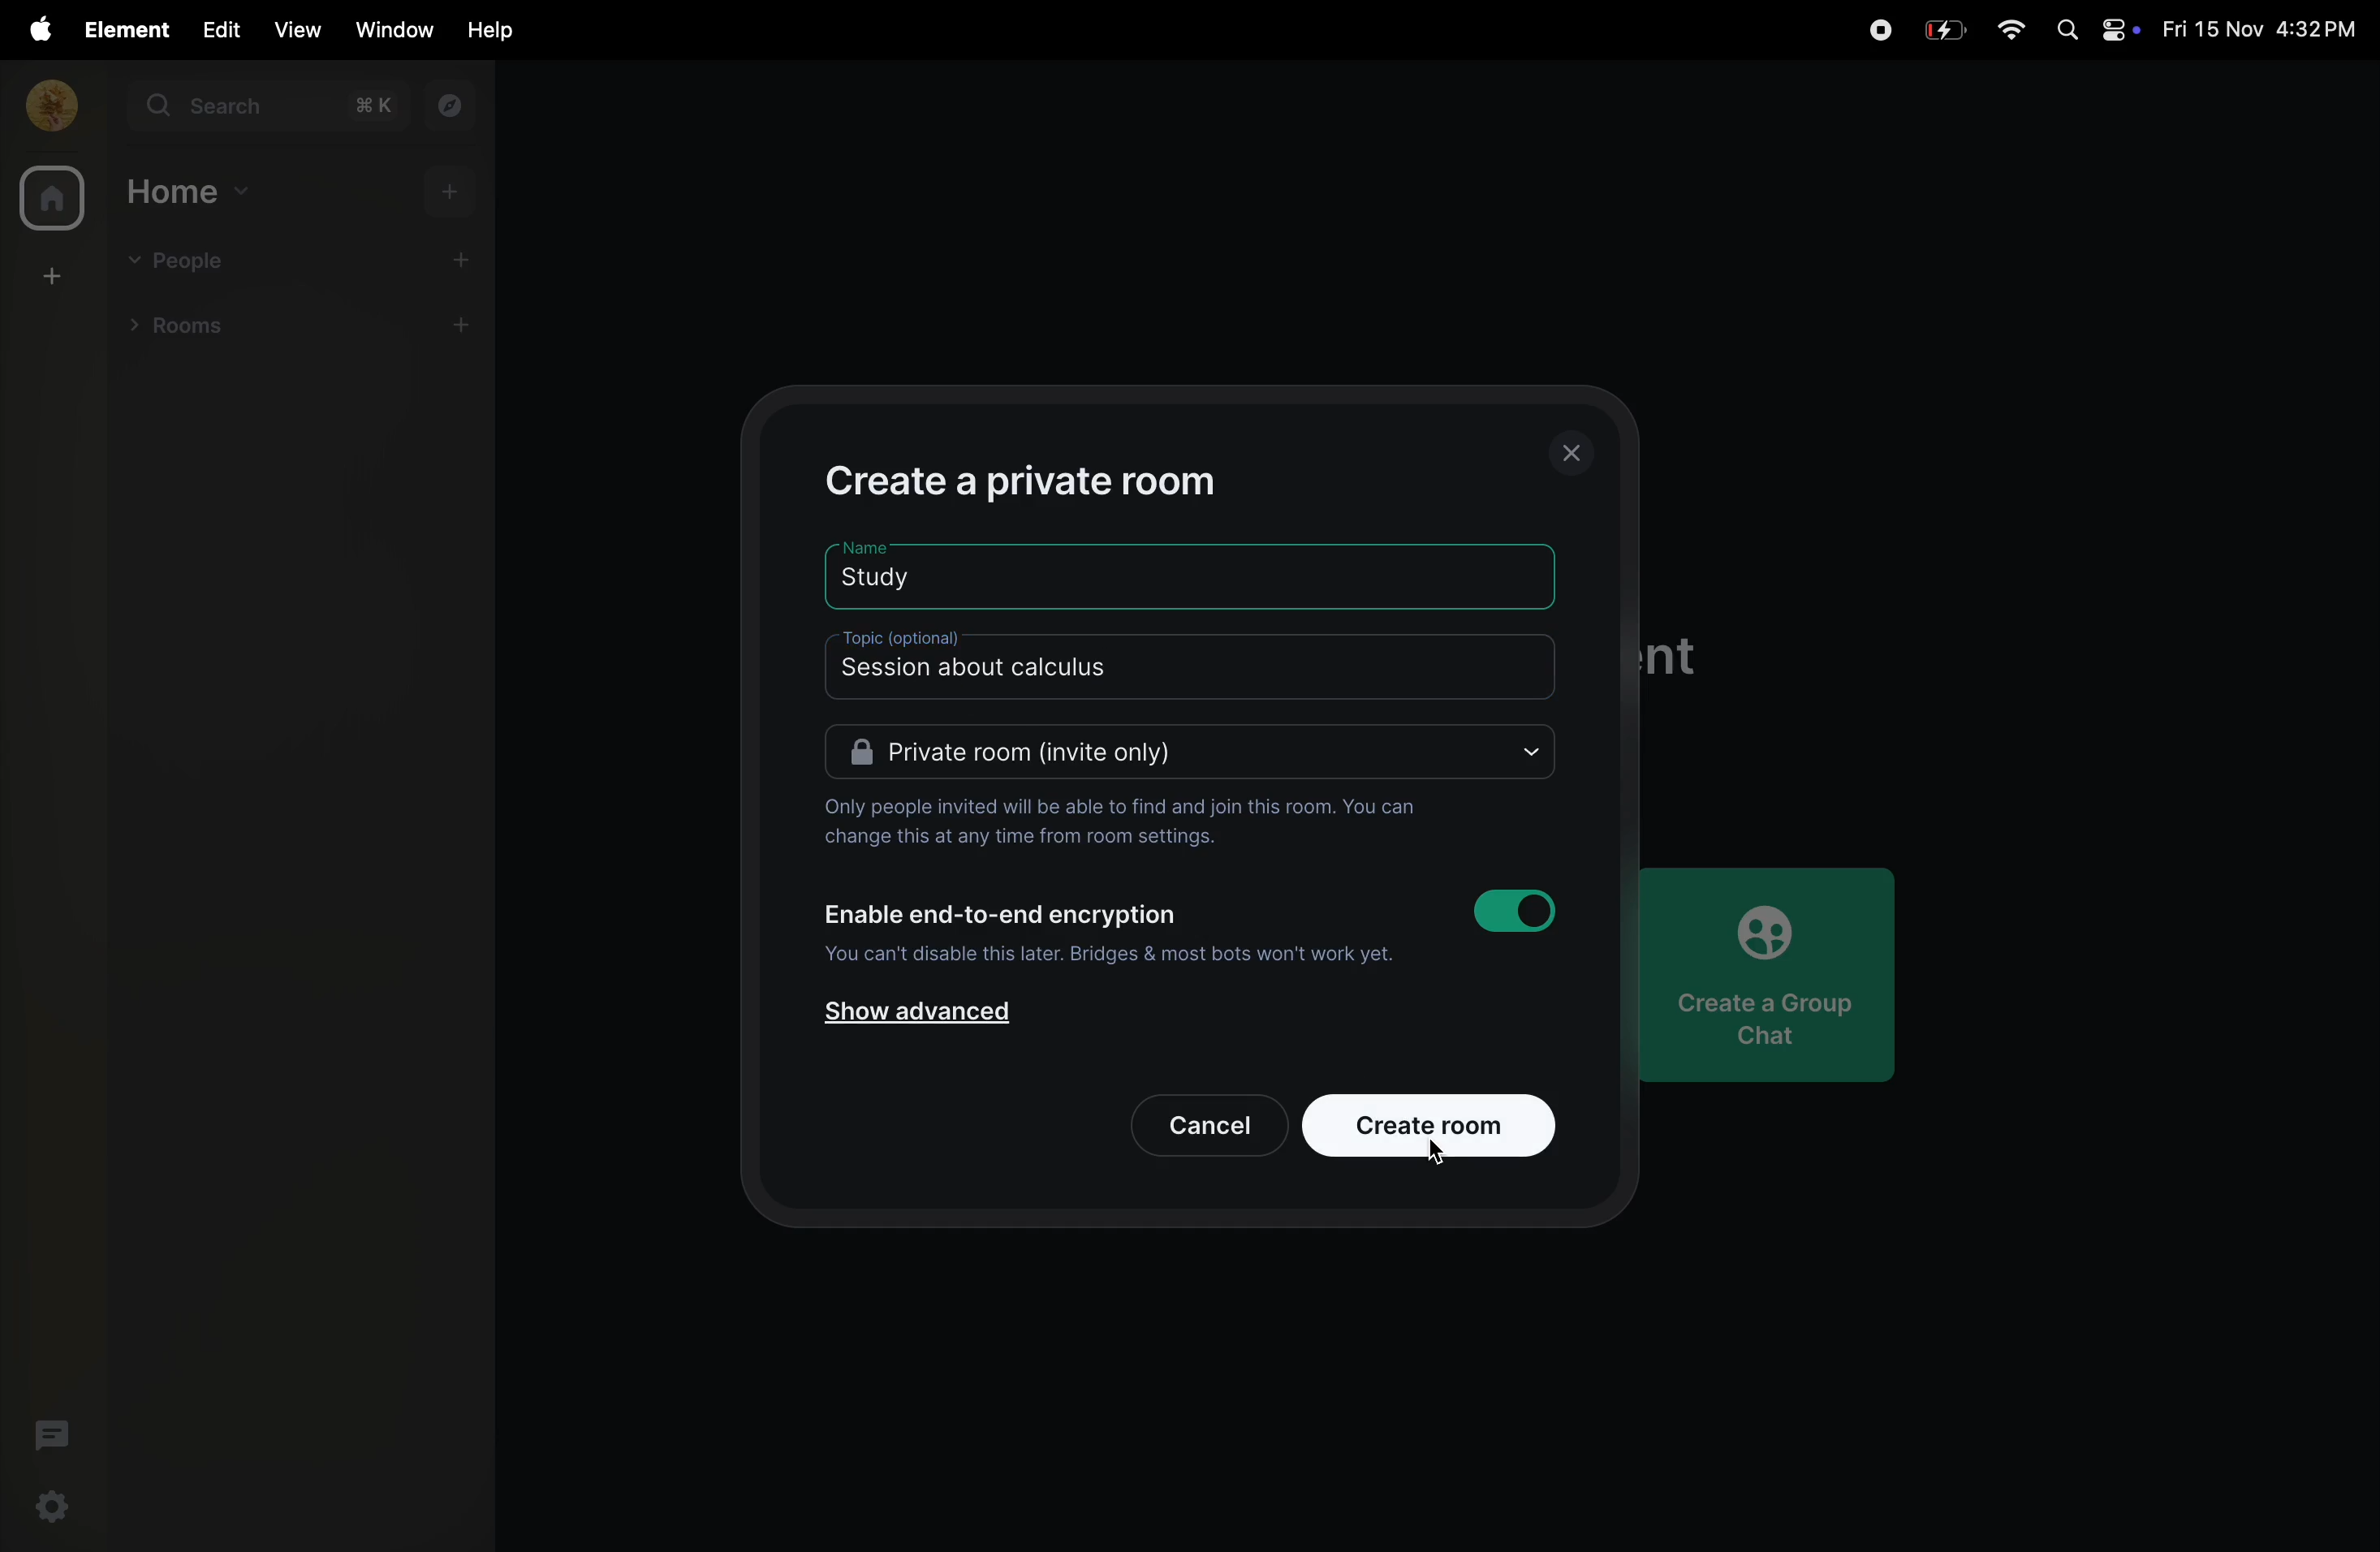  I want to click on explore, so click(453, 108).